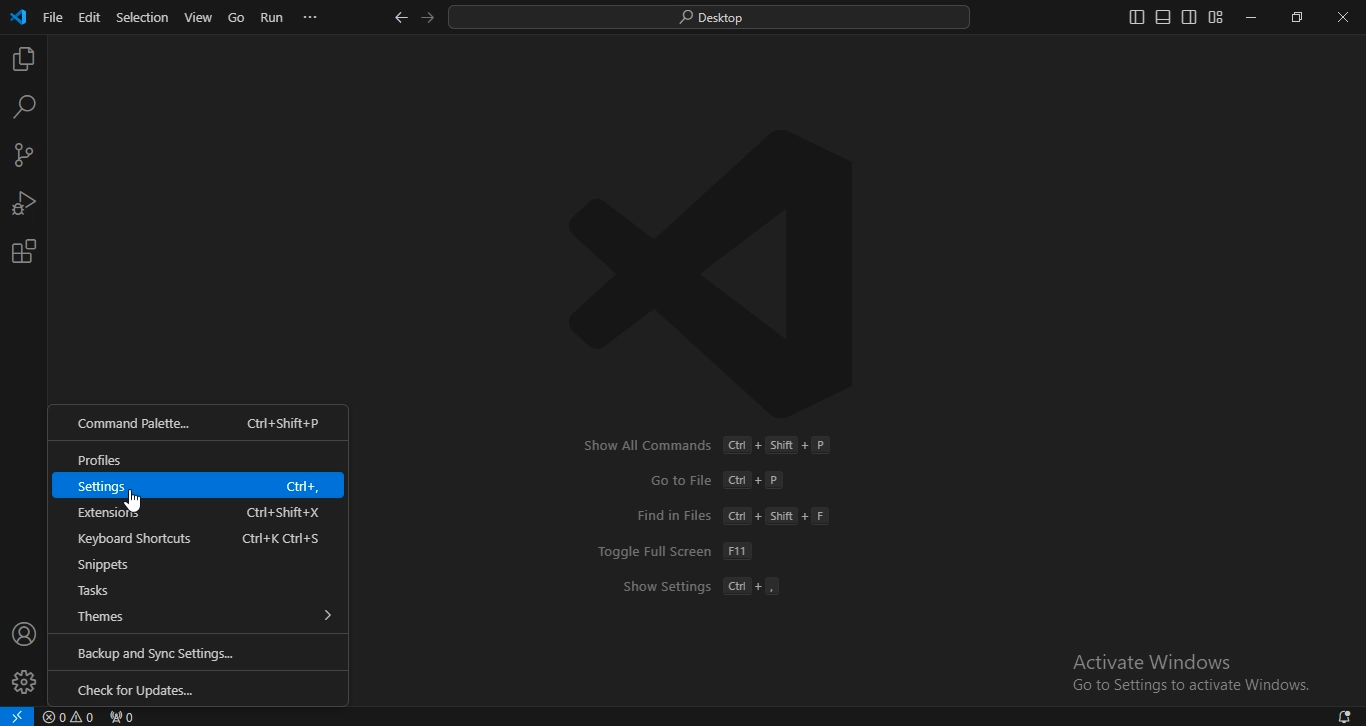 The image size is (1366, 726). Describe the element at coordinates (708, 445) in the screenshot. I see `text` at that location.